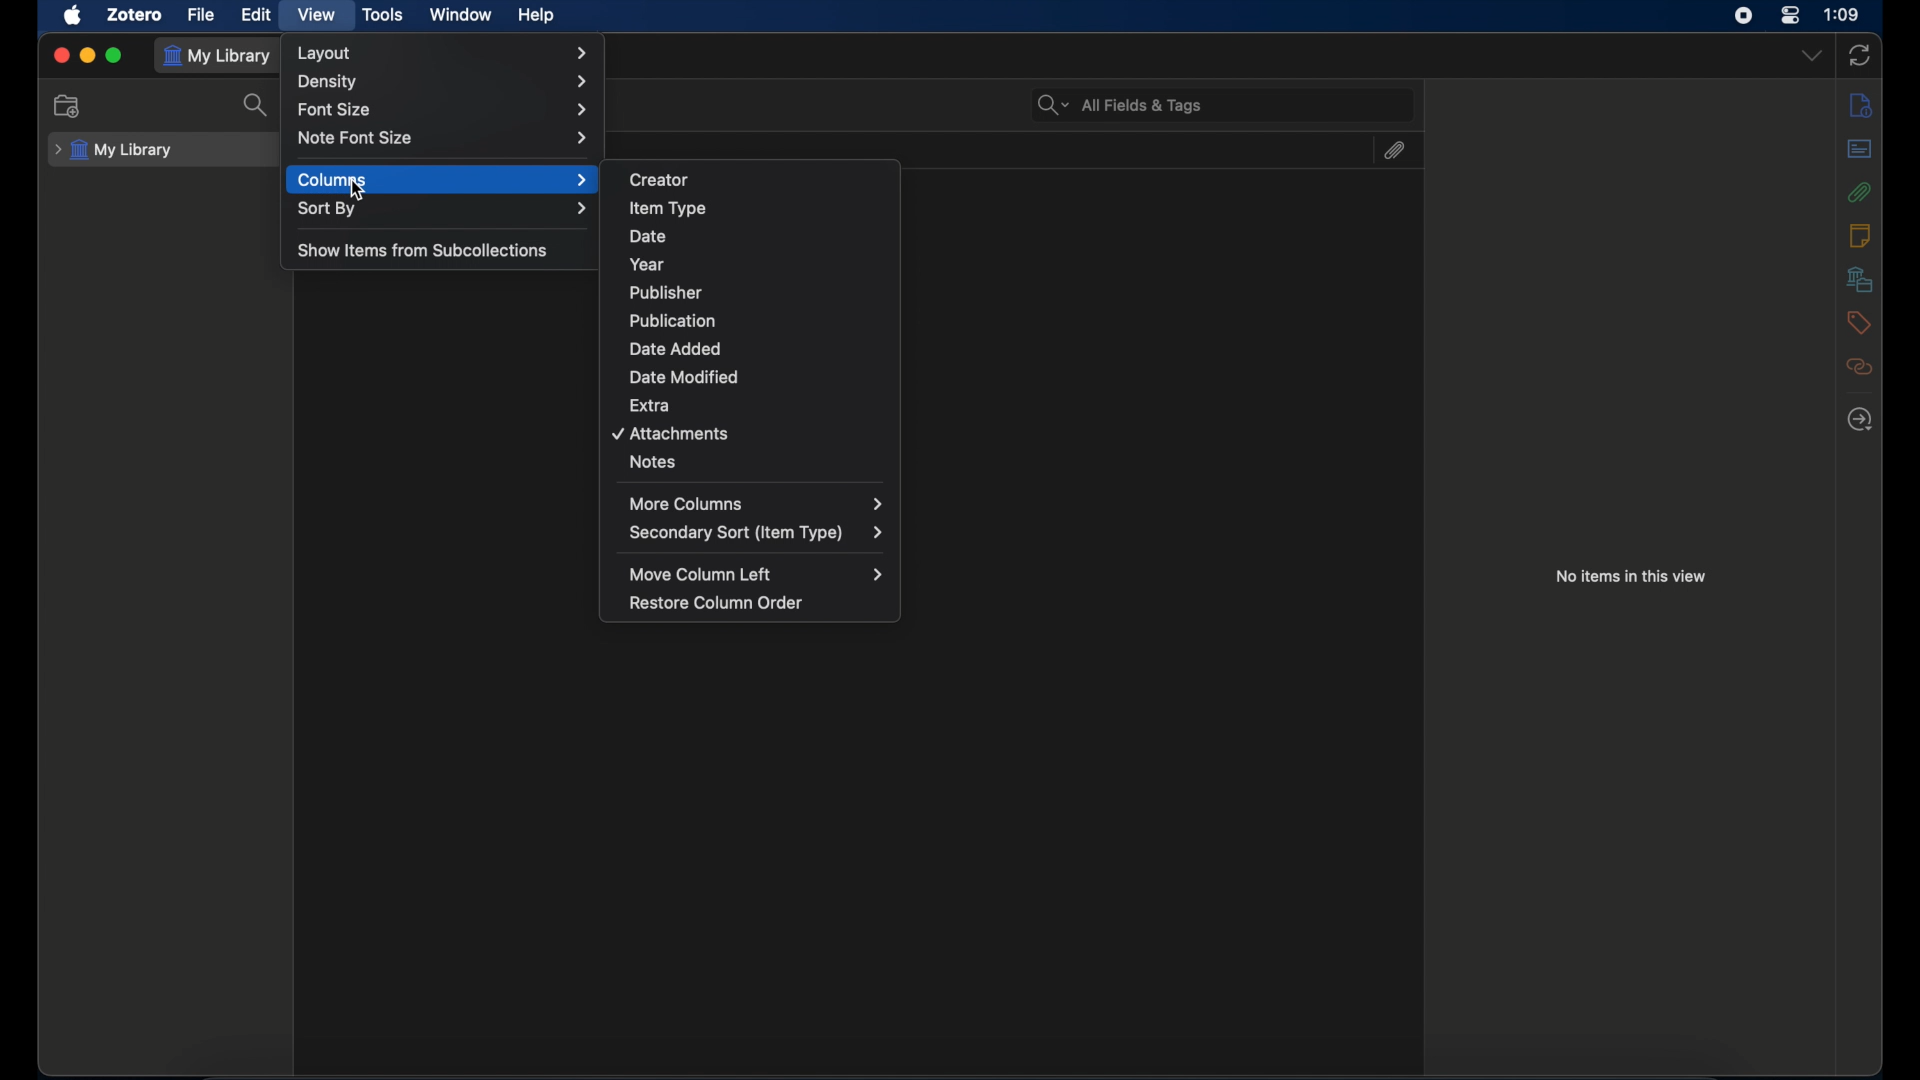 Image resolution: width=1920 pixels, height=1080 pixels. I want to click on attachments, so click(1393, 150).